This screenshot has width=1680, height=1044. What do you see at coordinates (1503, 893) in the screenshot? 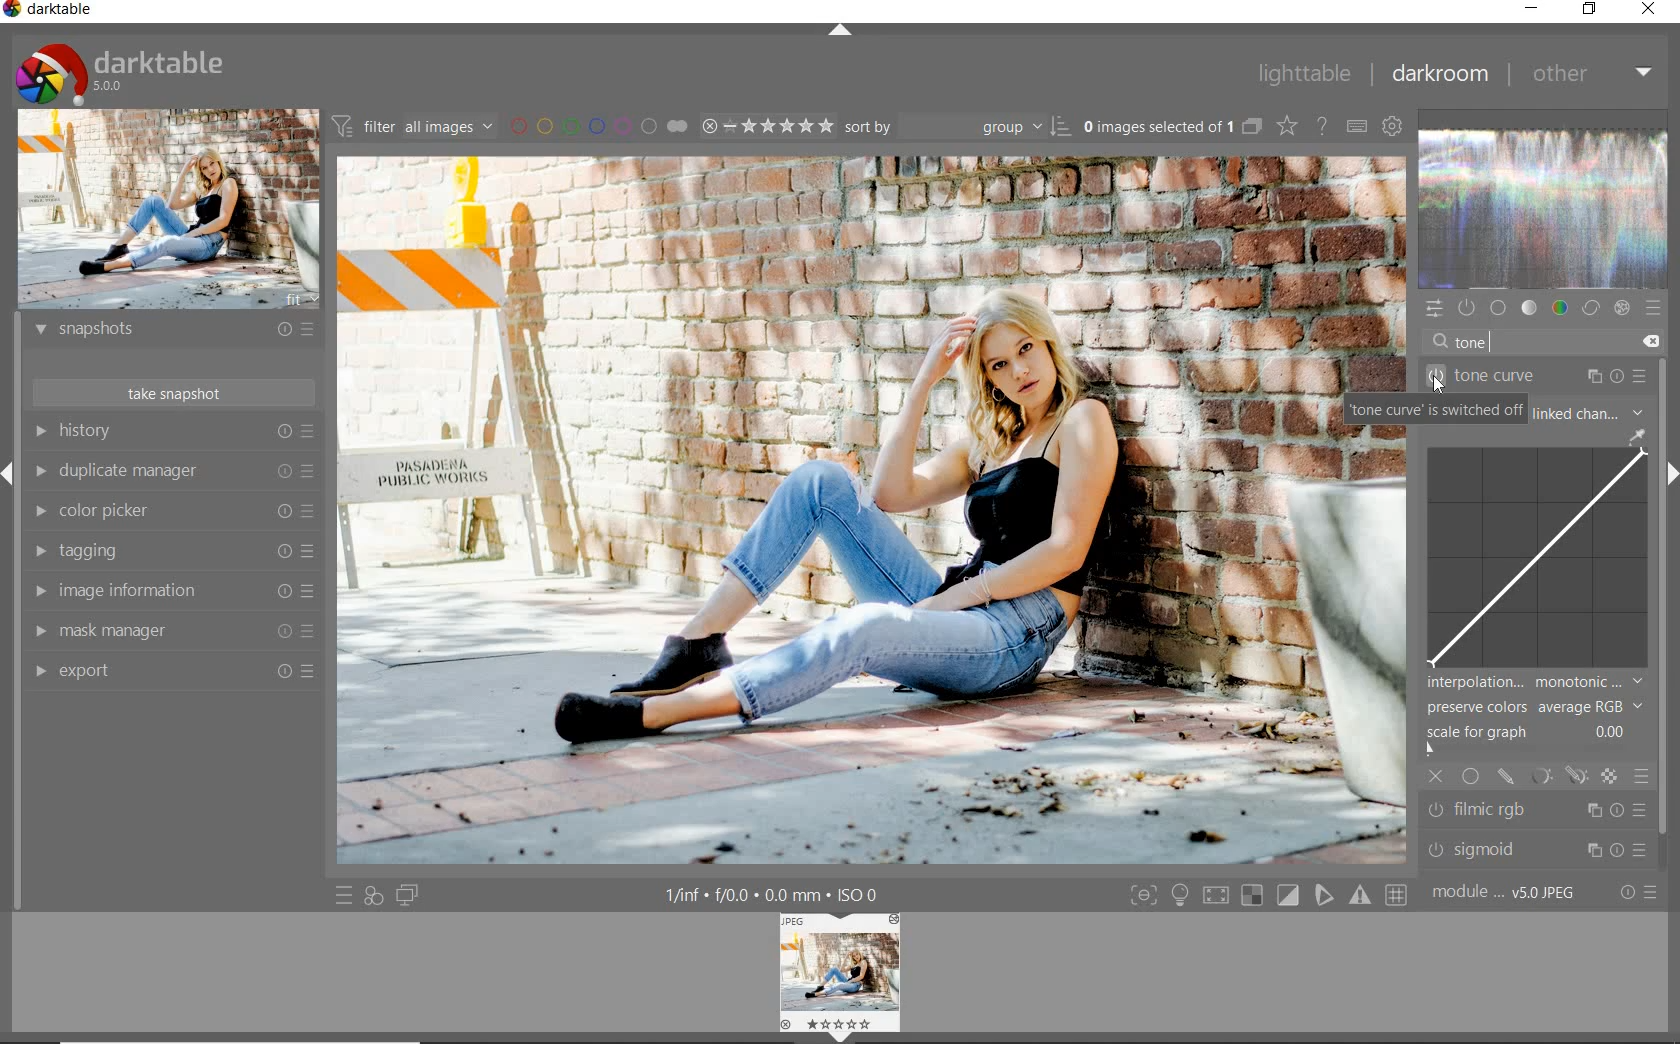
I see `module` at bounding box center [1503, 893].